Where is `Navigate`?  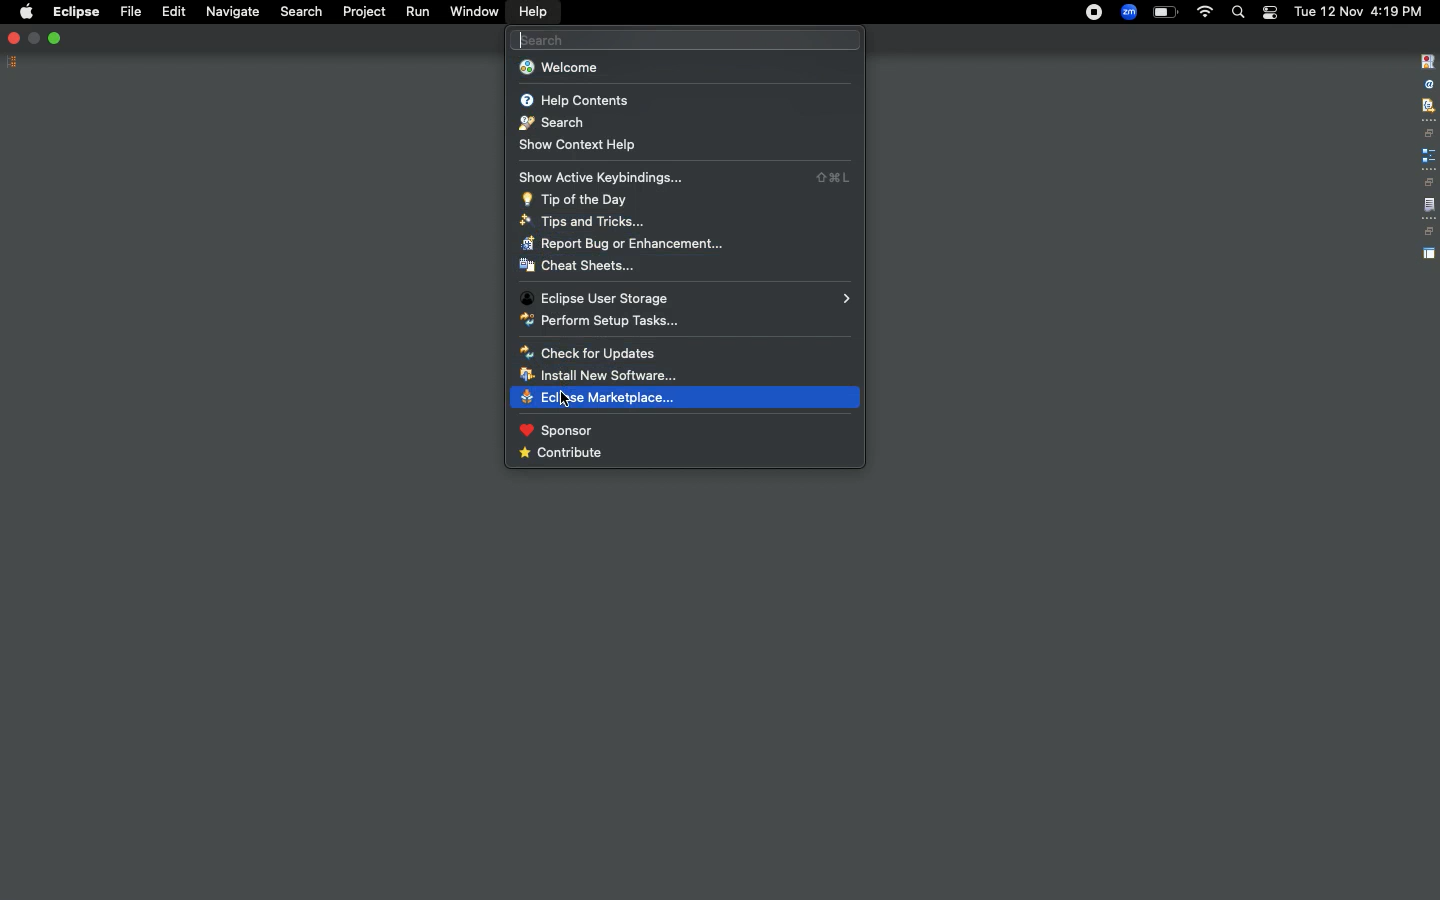 Navigate is located at coordinates (230, 13).